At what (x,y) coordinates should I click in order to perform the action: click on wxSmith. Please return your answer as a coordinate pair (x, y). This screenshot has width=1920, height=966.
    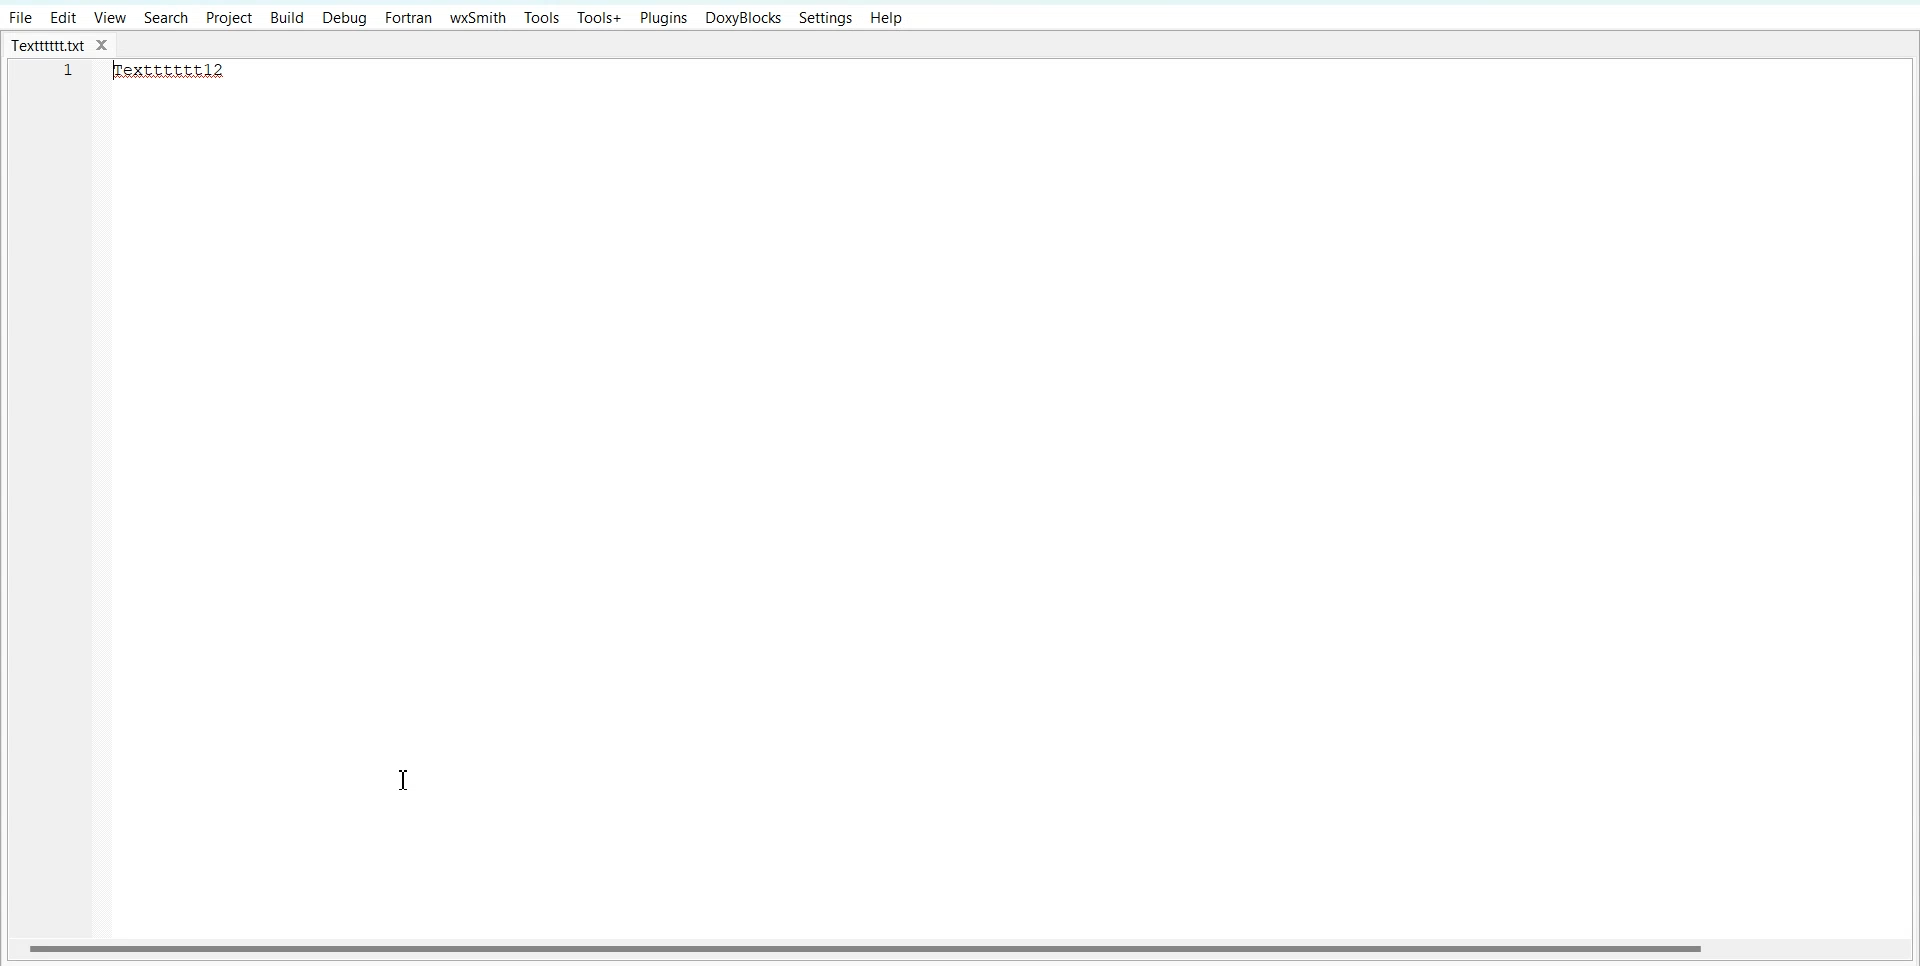
    Looking at the image, I should click on (479, 17).